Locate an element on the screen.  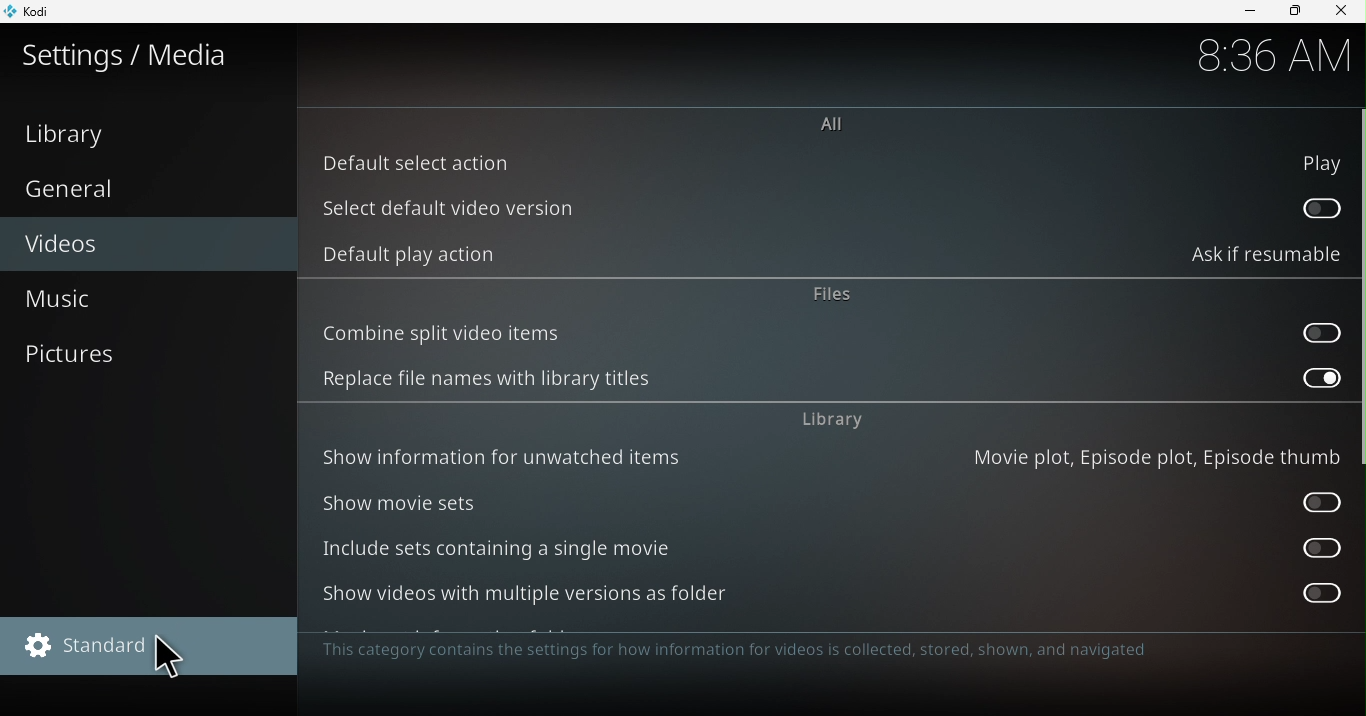
Show movie sets is located at coordinates (817, 502).